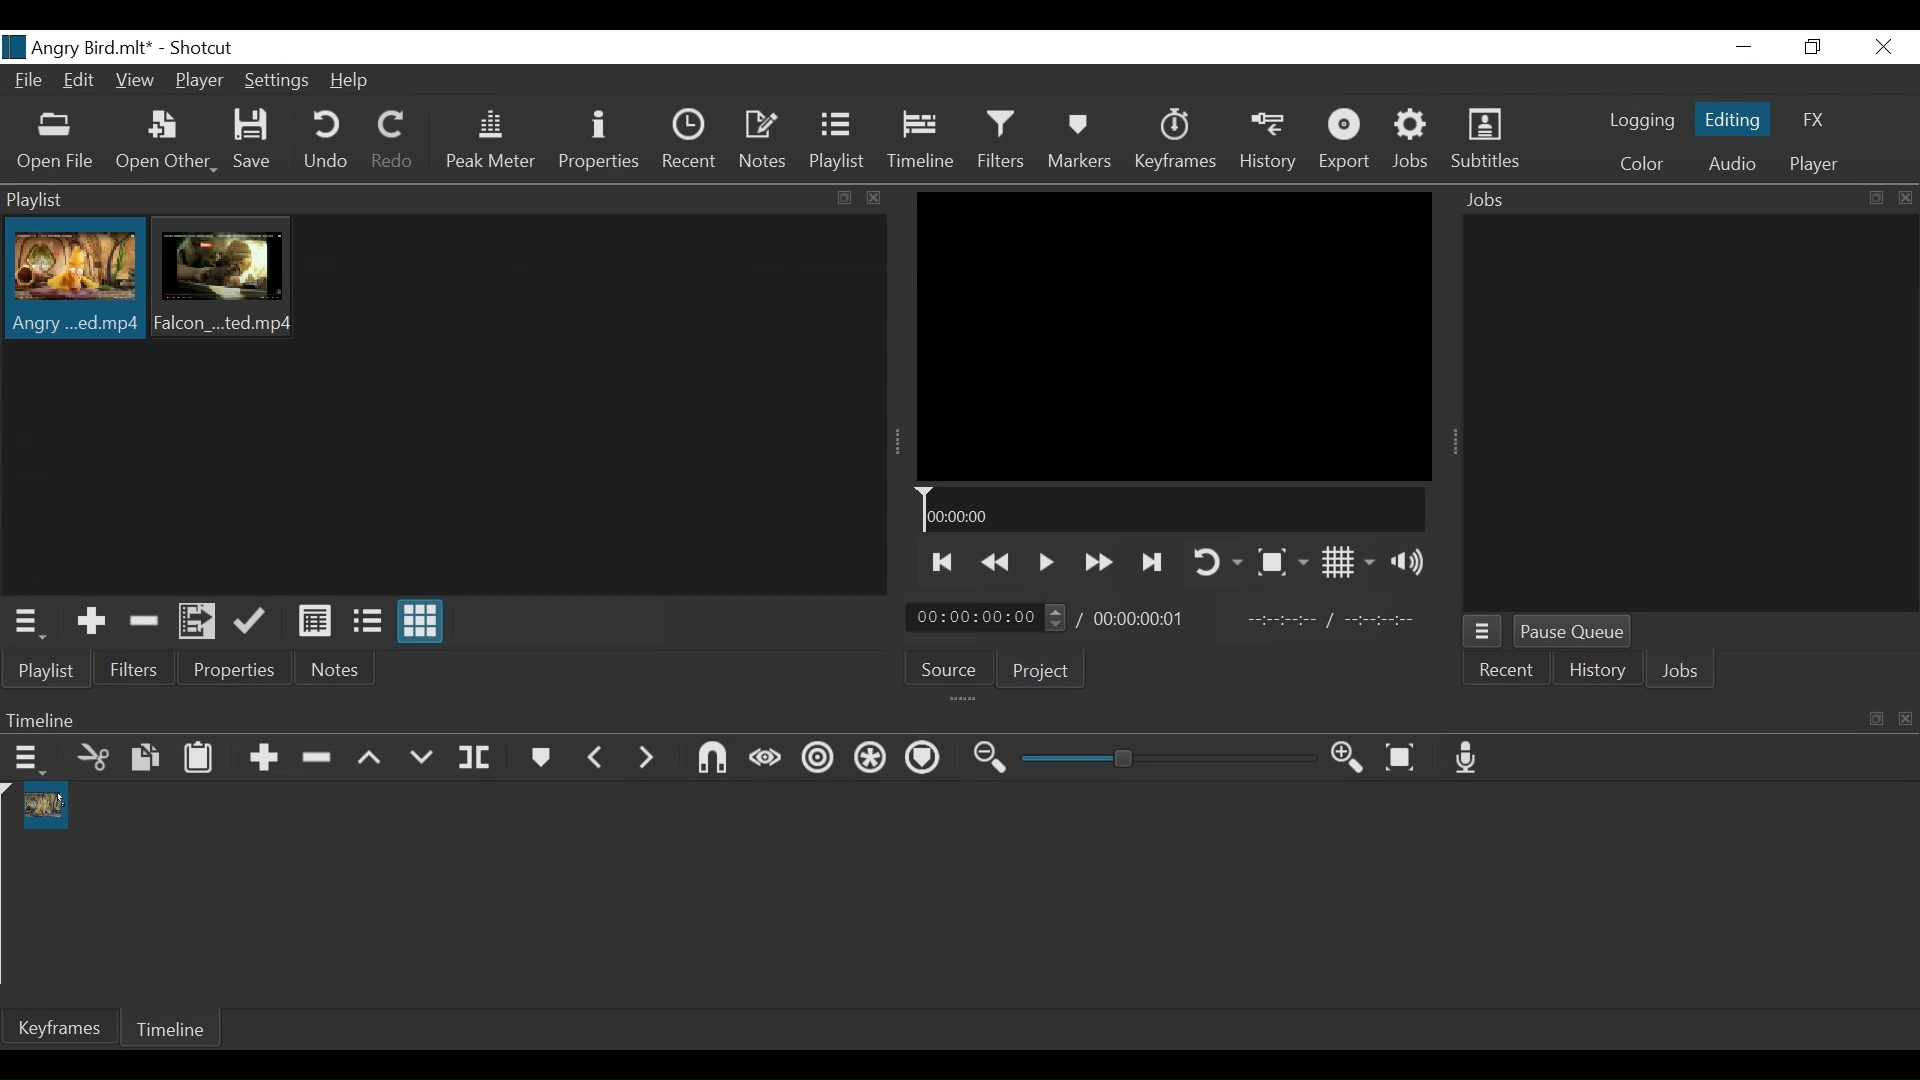  What do you see at coordinates (165, 144) in the screenshot?
I see `Open Other` at bounding box center [165, 144].